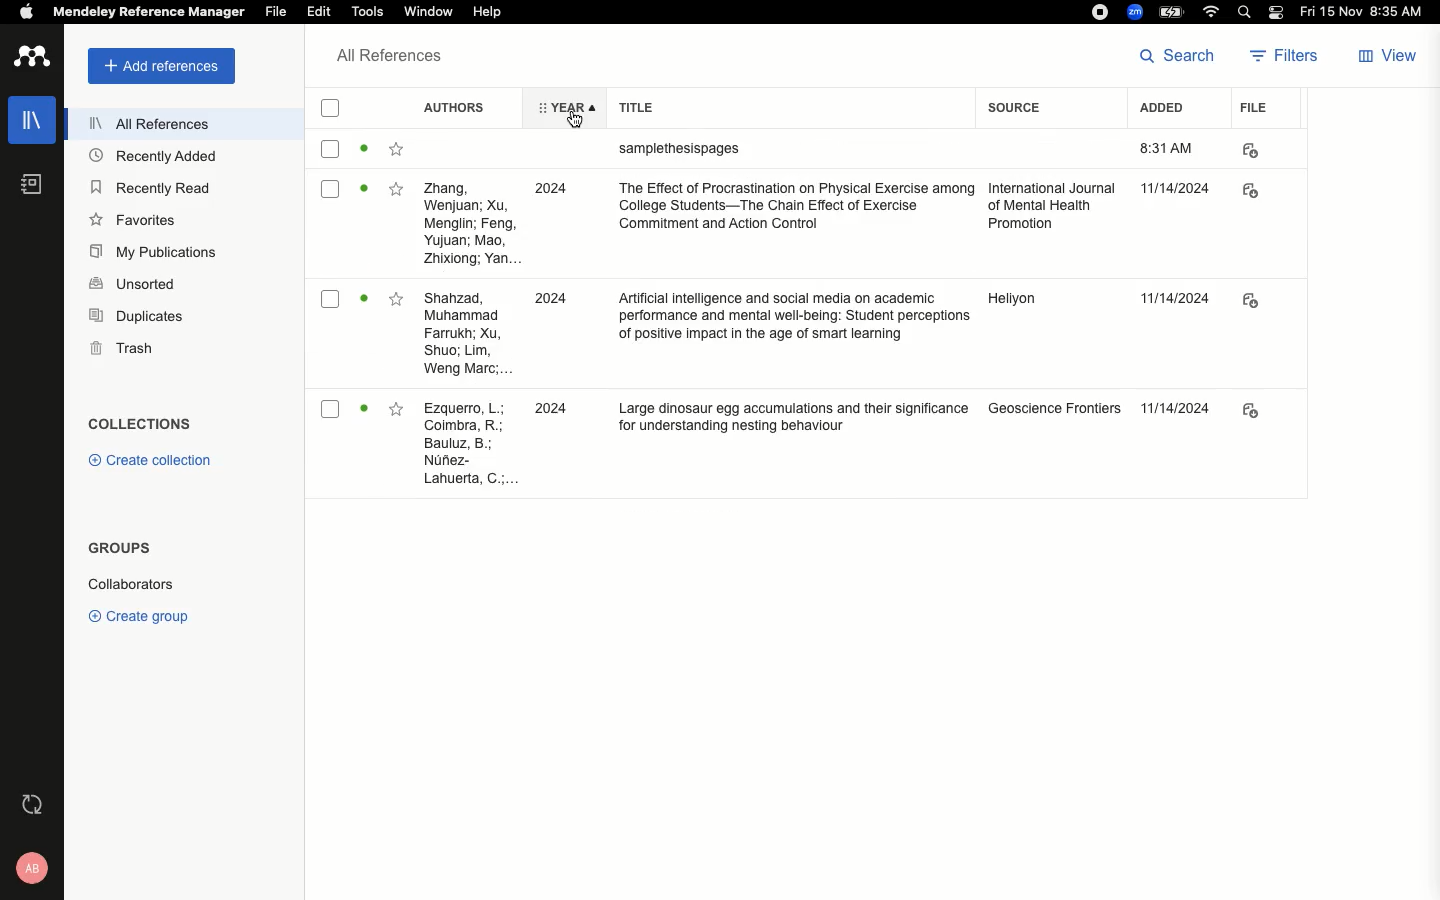  I want to click on mark as favorite, so click(397, 192).